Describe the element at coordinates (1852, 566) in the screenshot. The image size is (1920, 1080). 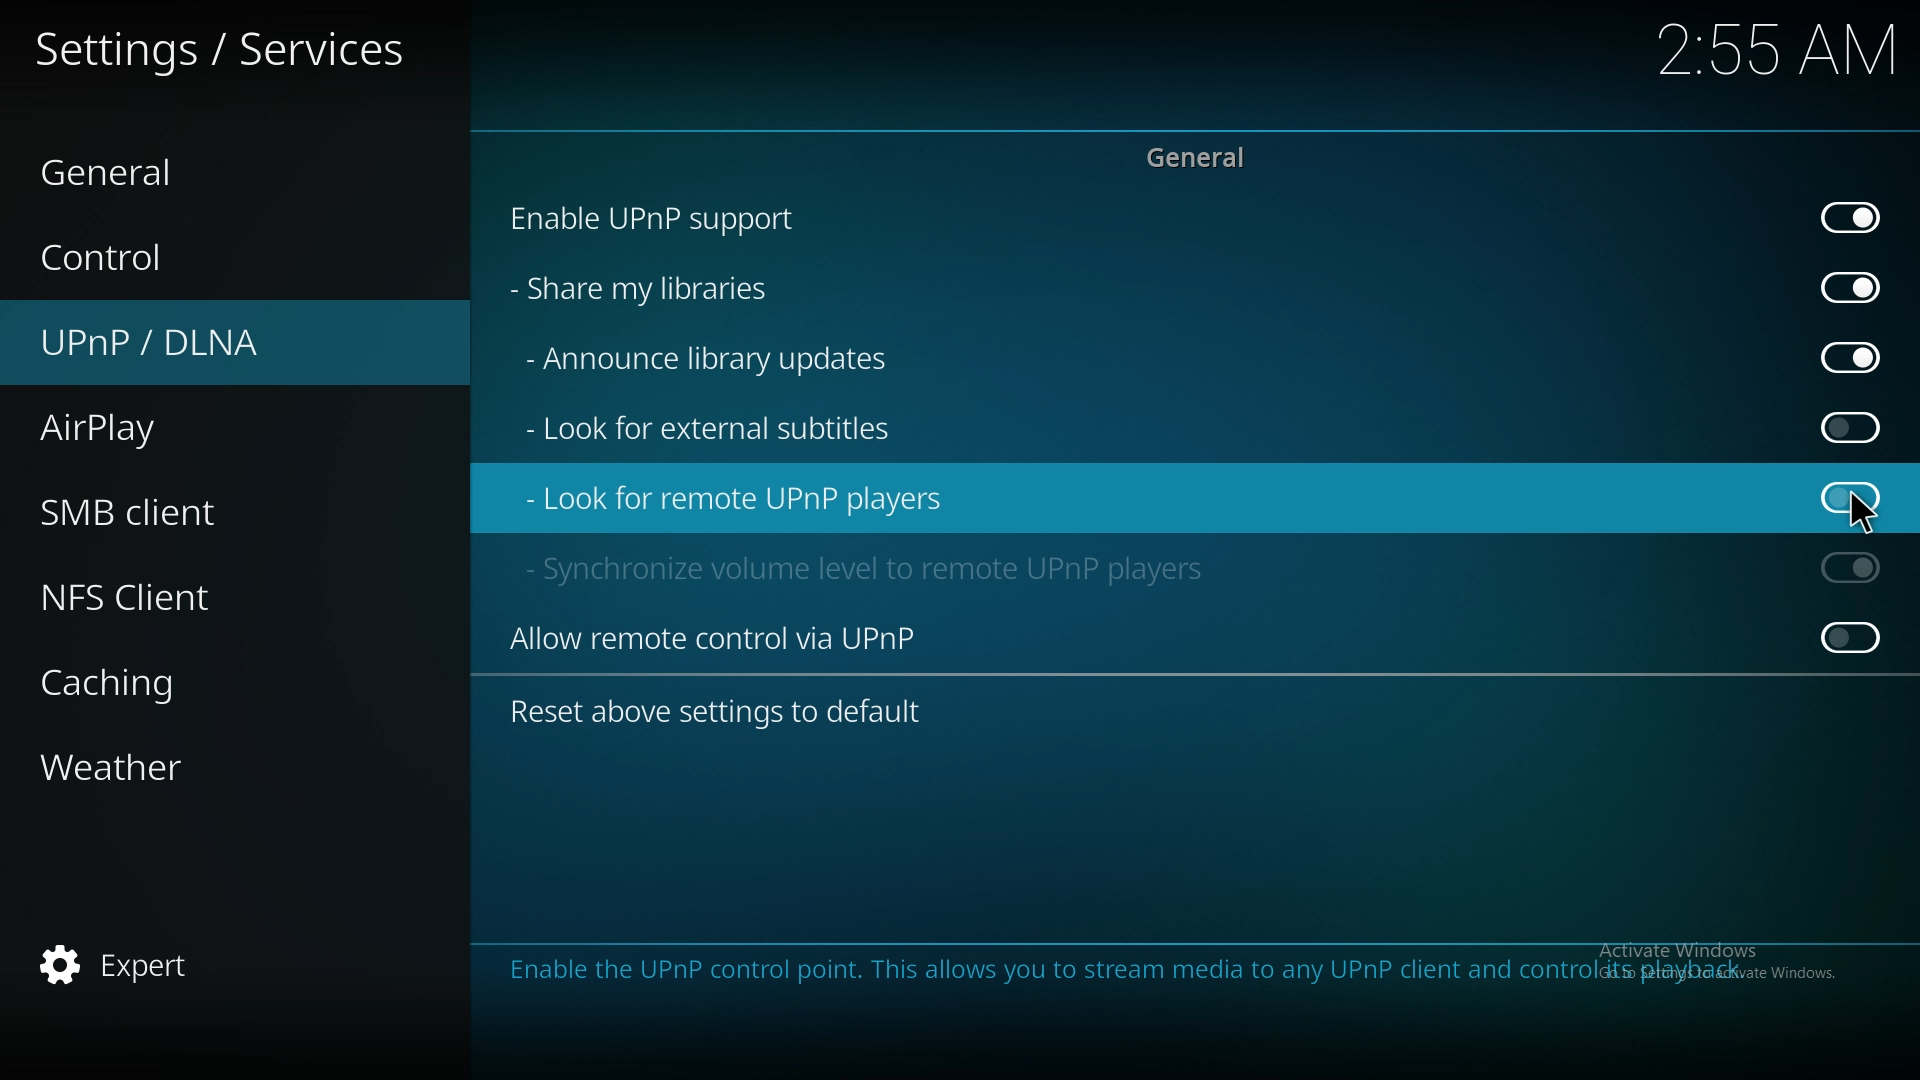
I see `On (Greyed out)` at that location.